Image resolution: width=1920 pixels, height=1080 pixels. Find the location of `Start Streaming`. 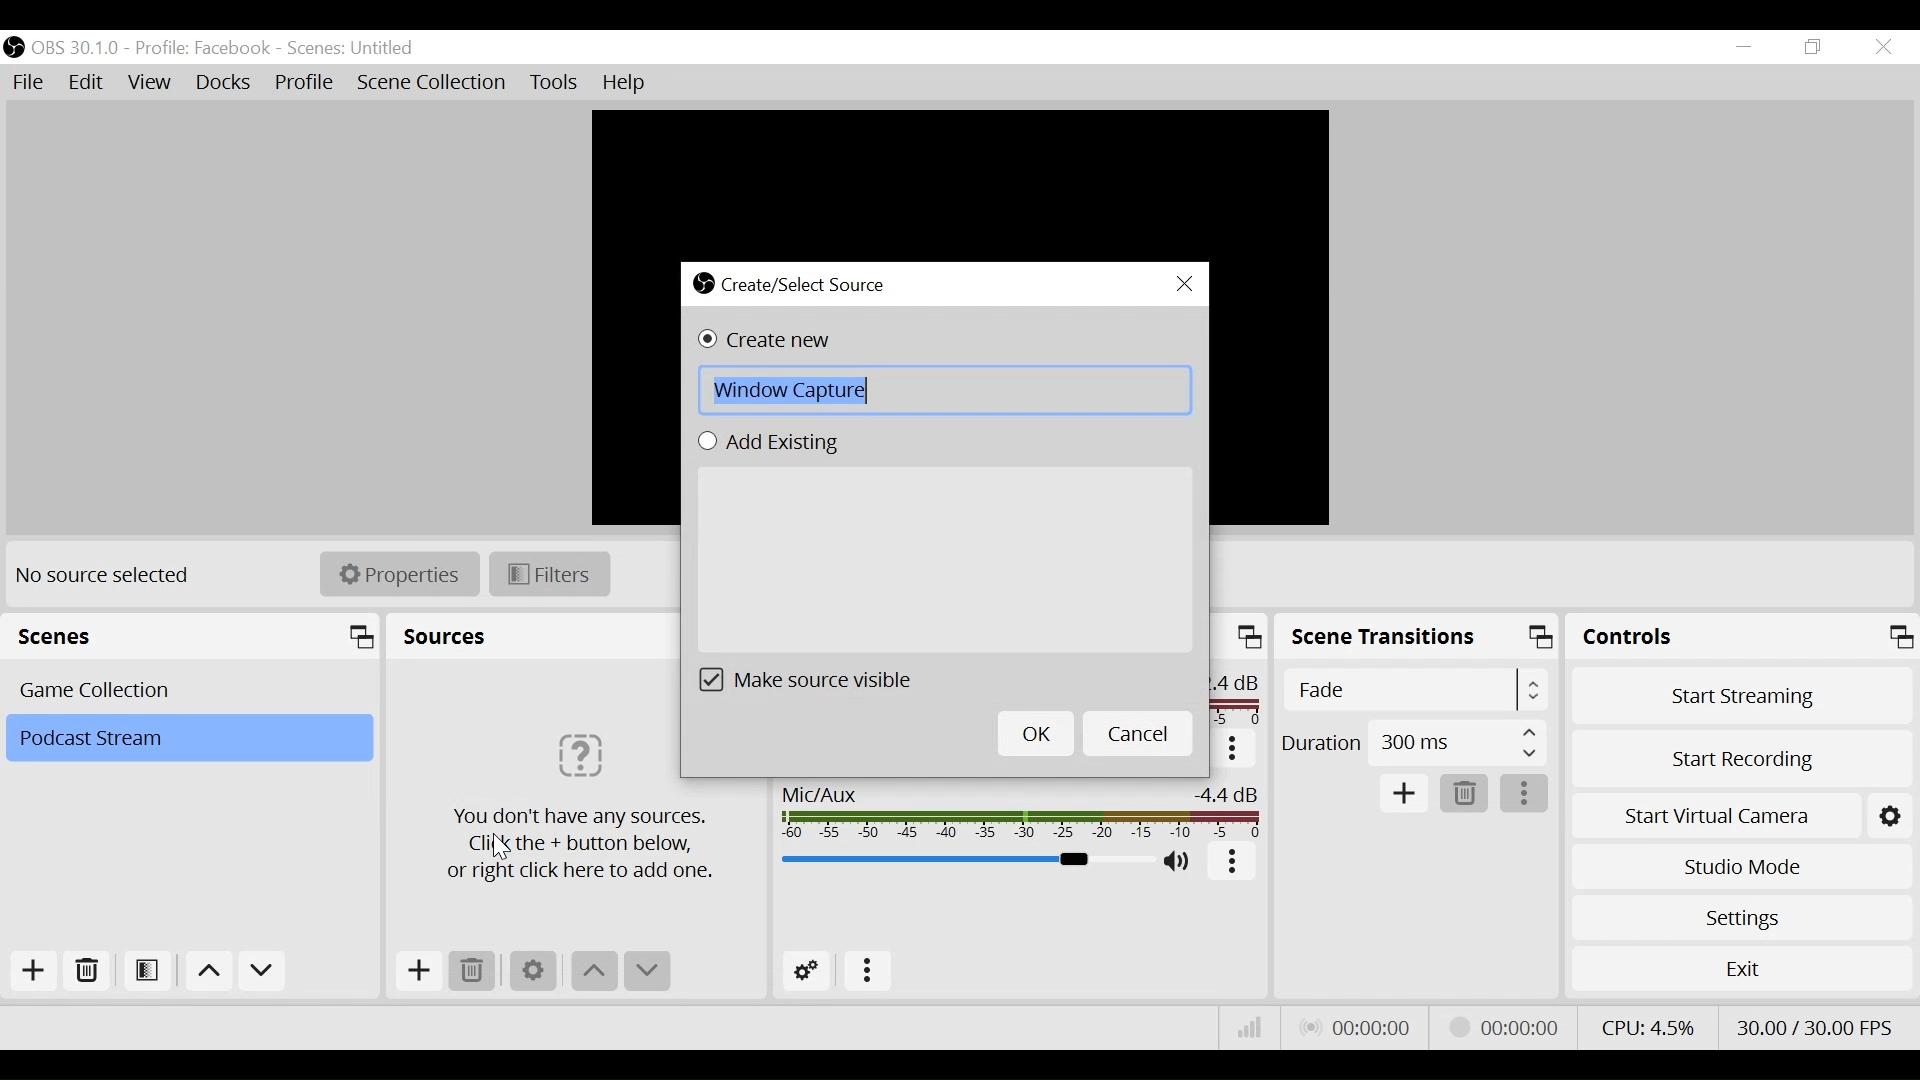

Start Streaming is located at coordinates (1739, 694).